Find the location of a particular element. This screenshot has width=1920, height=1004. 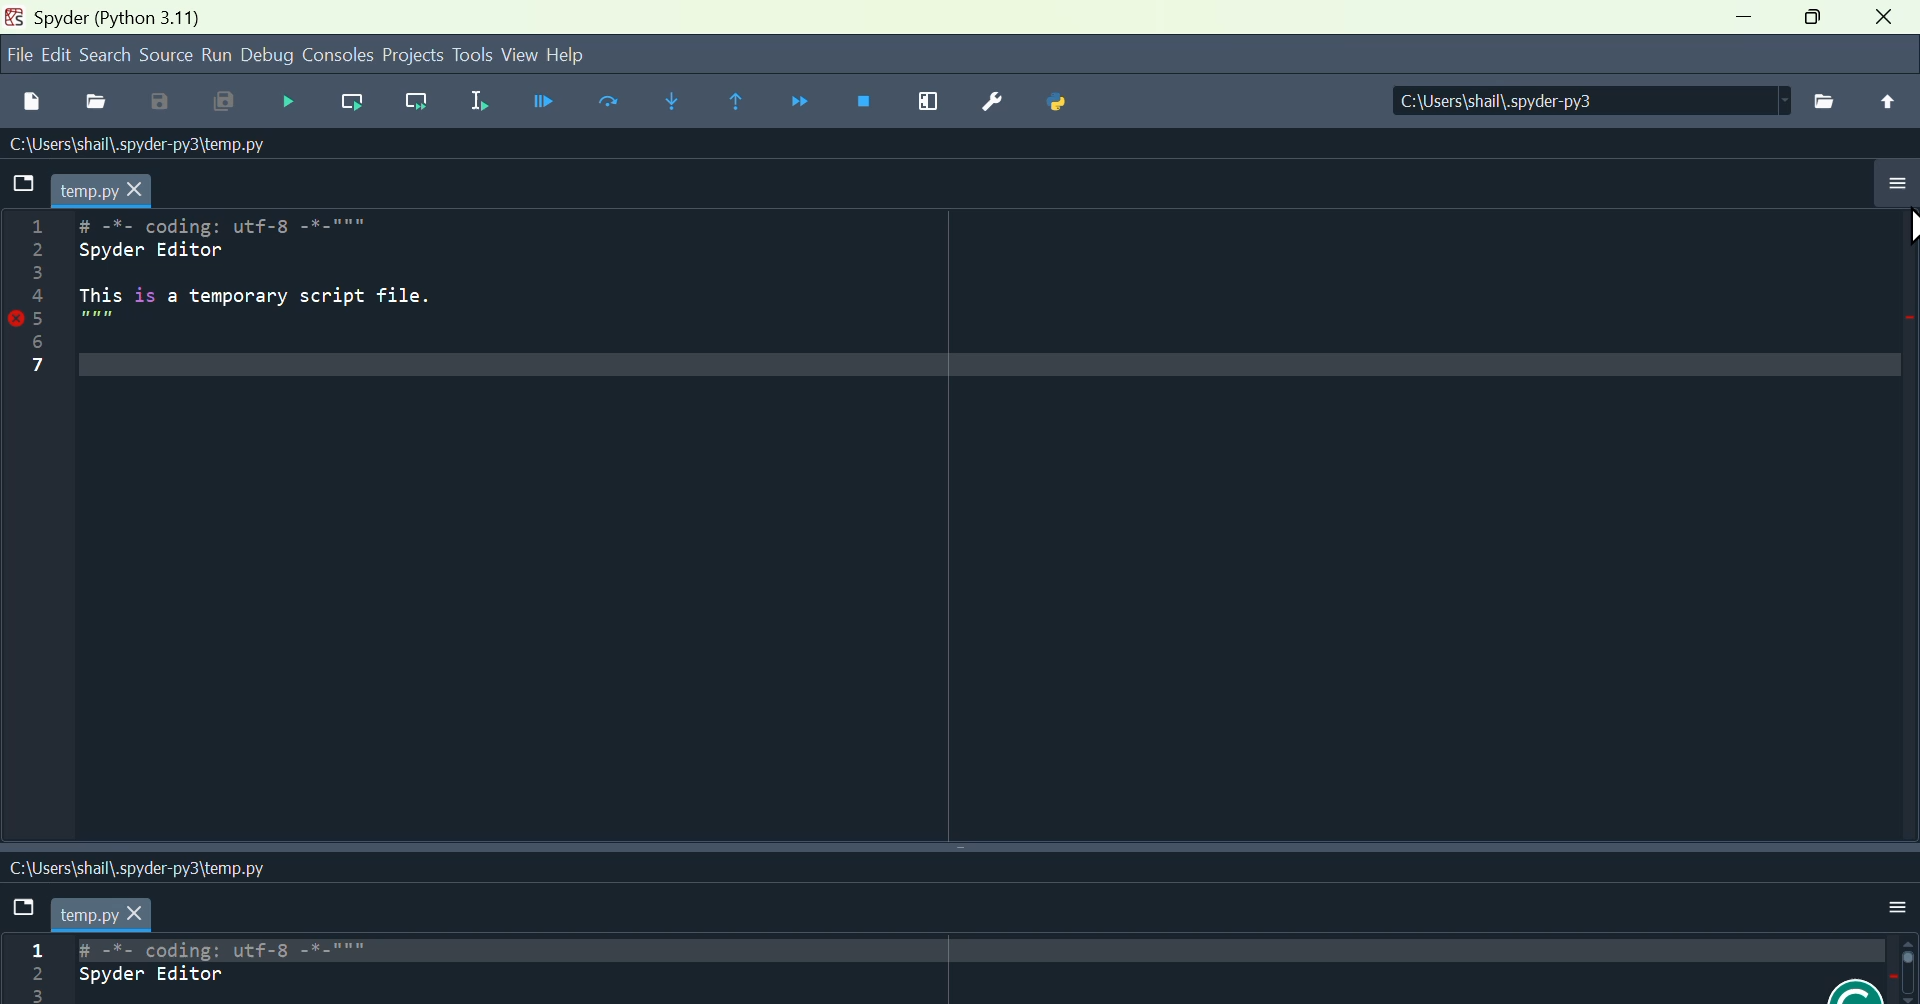

Source is located at coordinates (167, 60).